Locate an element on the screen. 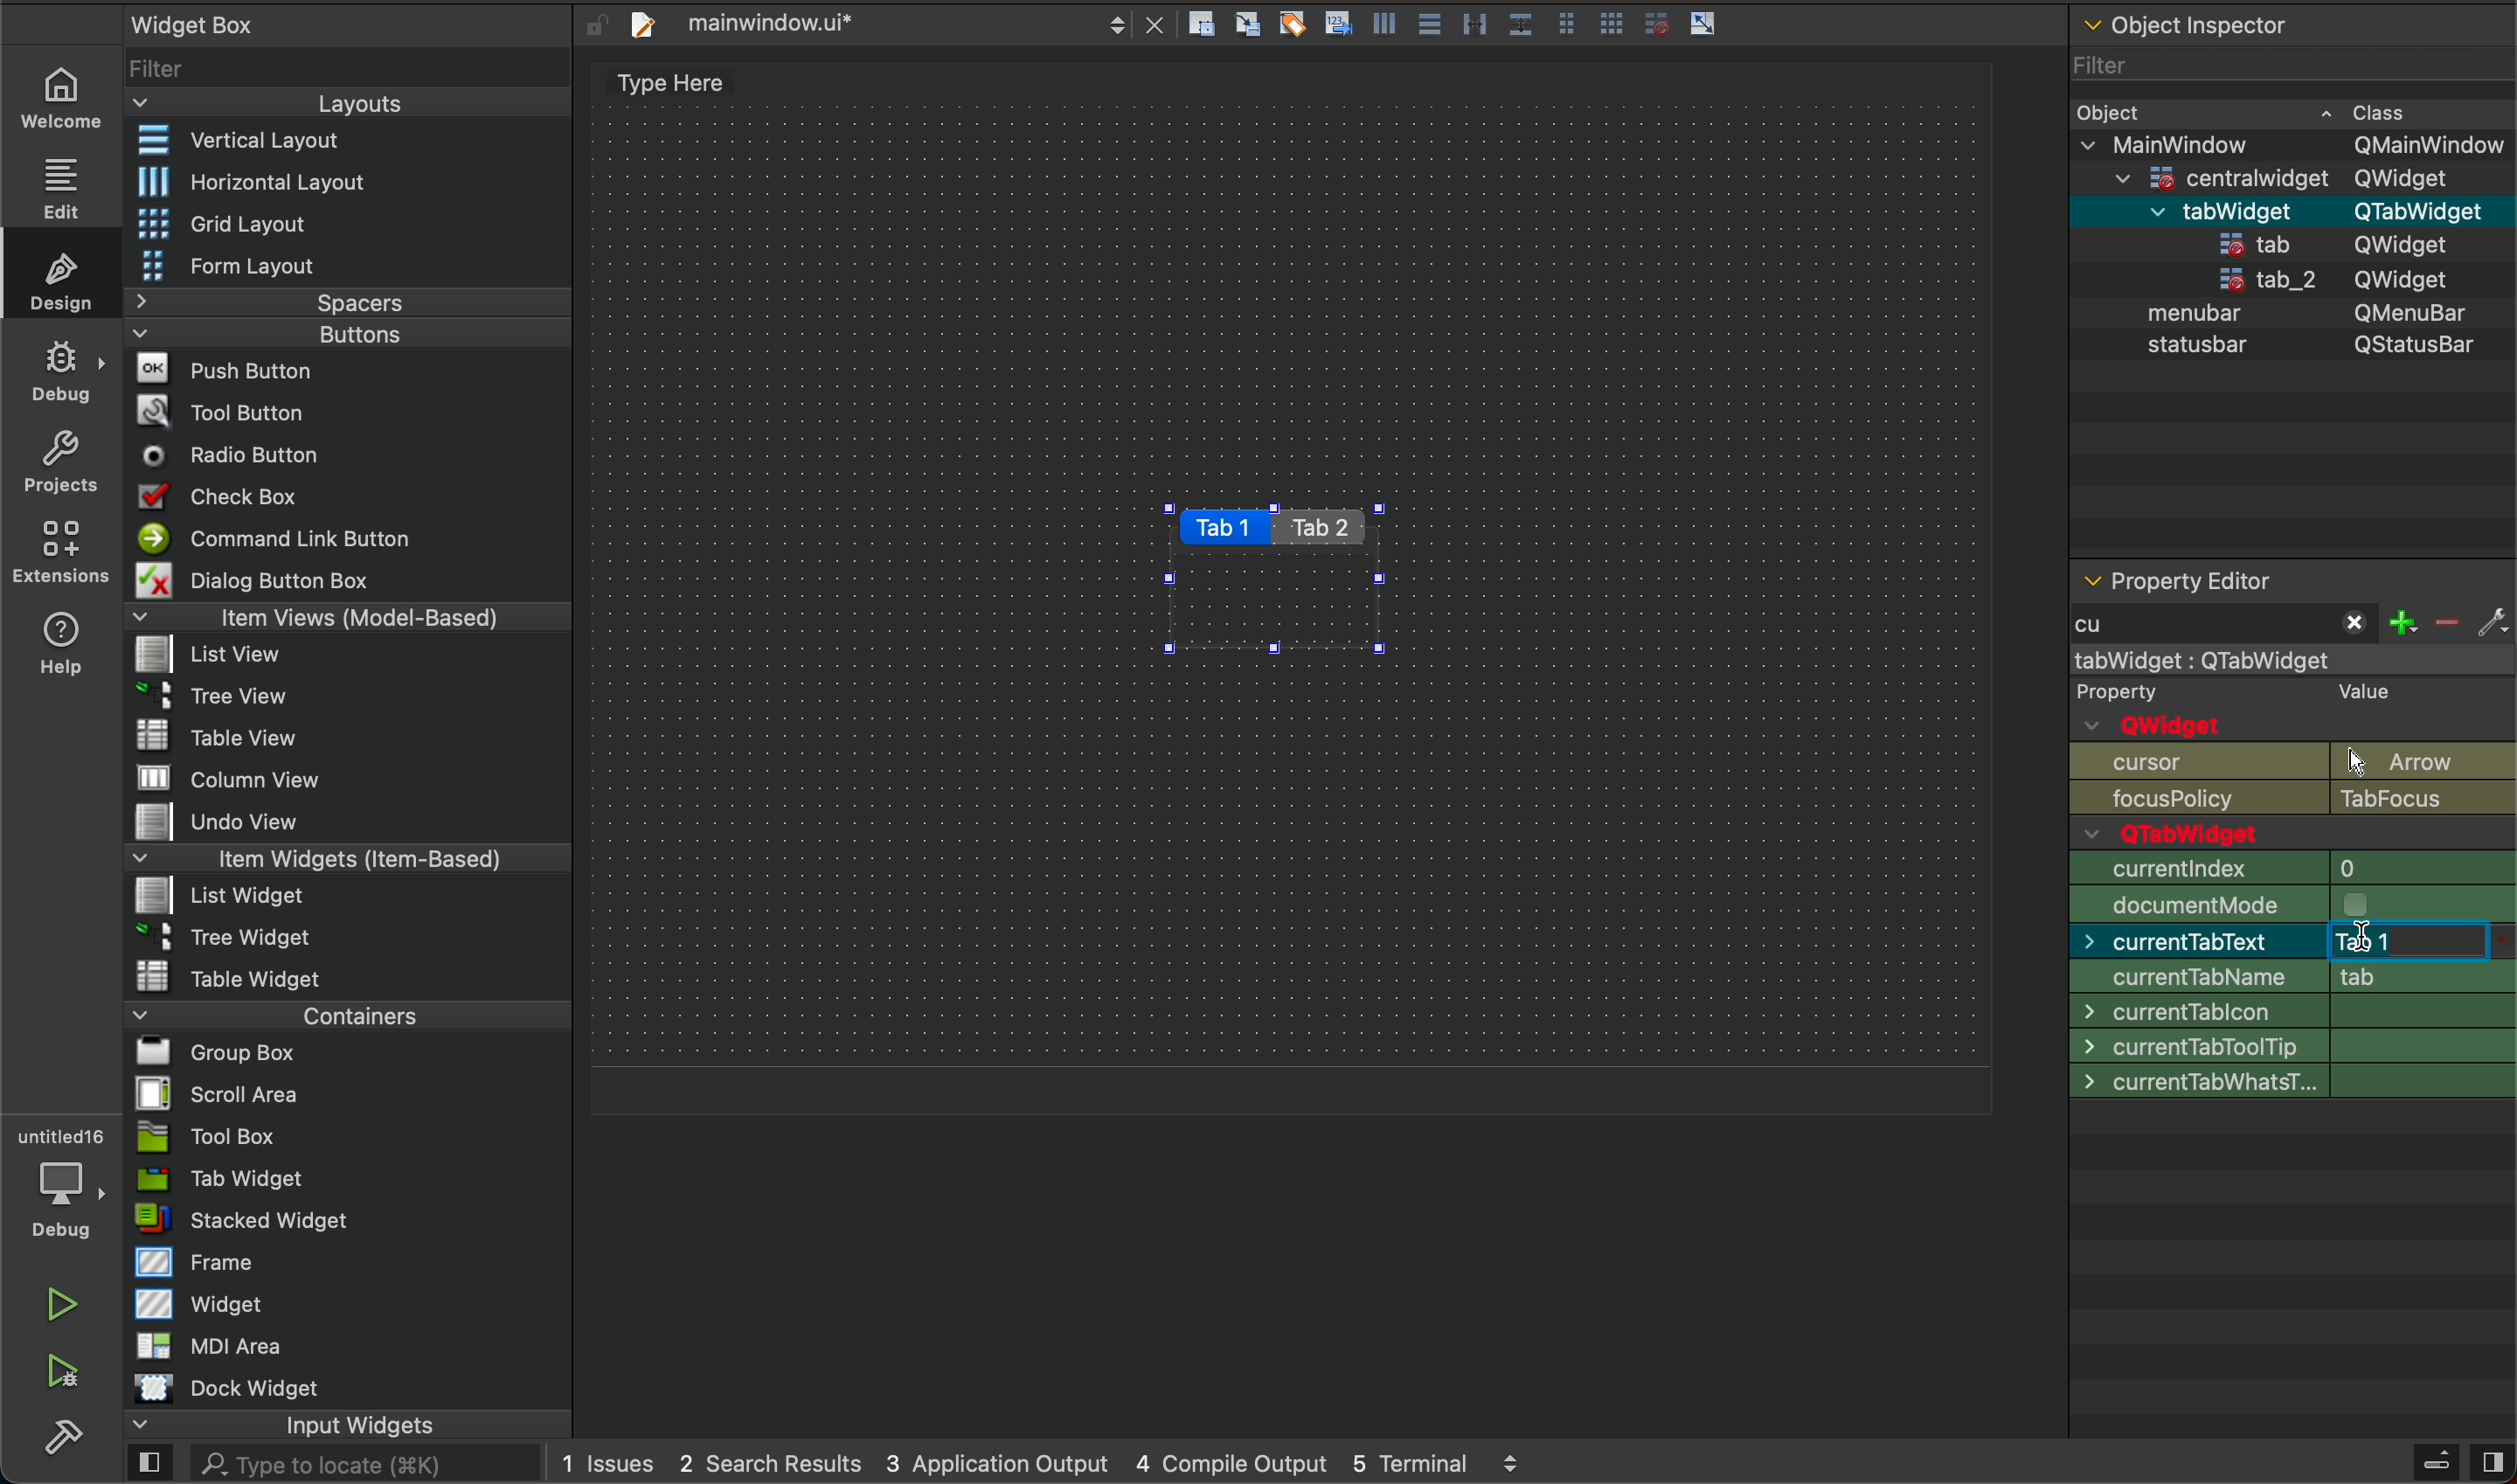 The width and height of the screenshot is (2517, 1484). typed cu is located at coordinates (2222, 625).